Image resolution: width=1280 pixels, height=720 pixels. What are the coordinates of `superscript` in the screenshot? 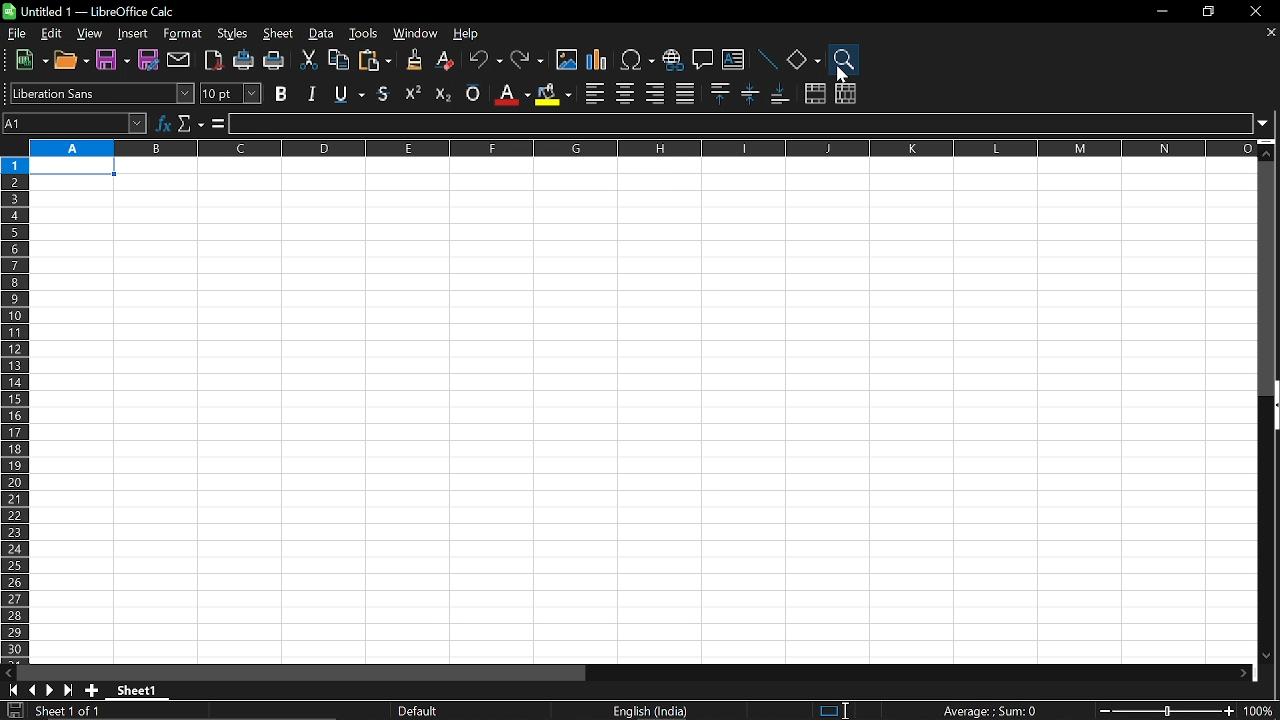 It's located at (414, 92).